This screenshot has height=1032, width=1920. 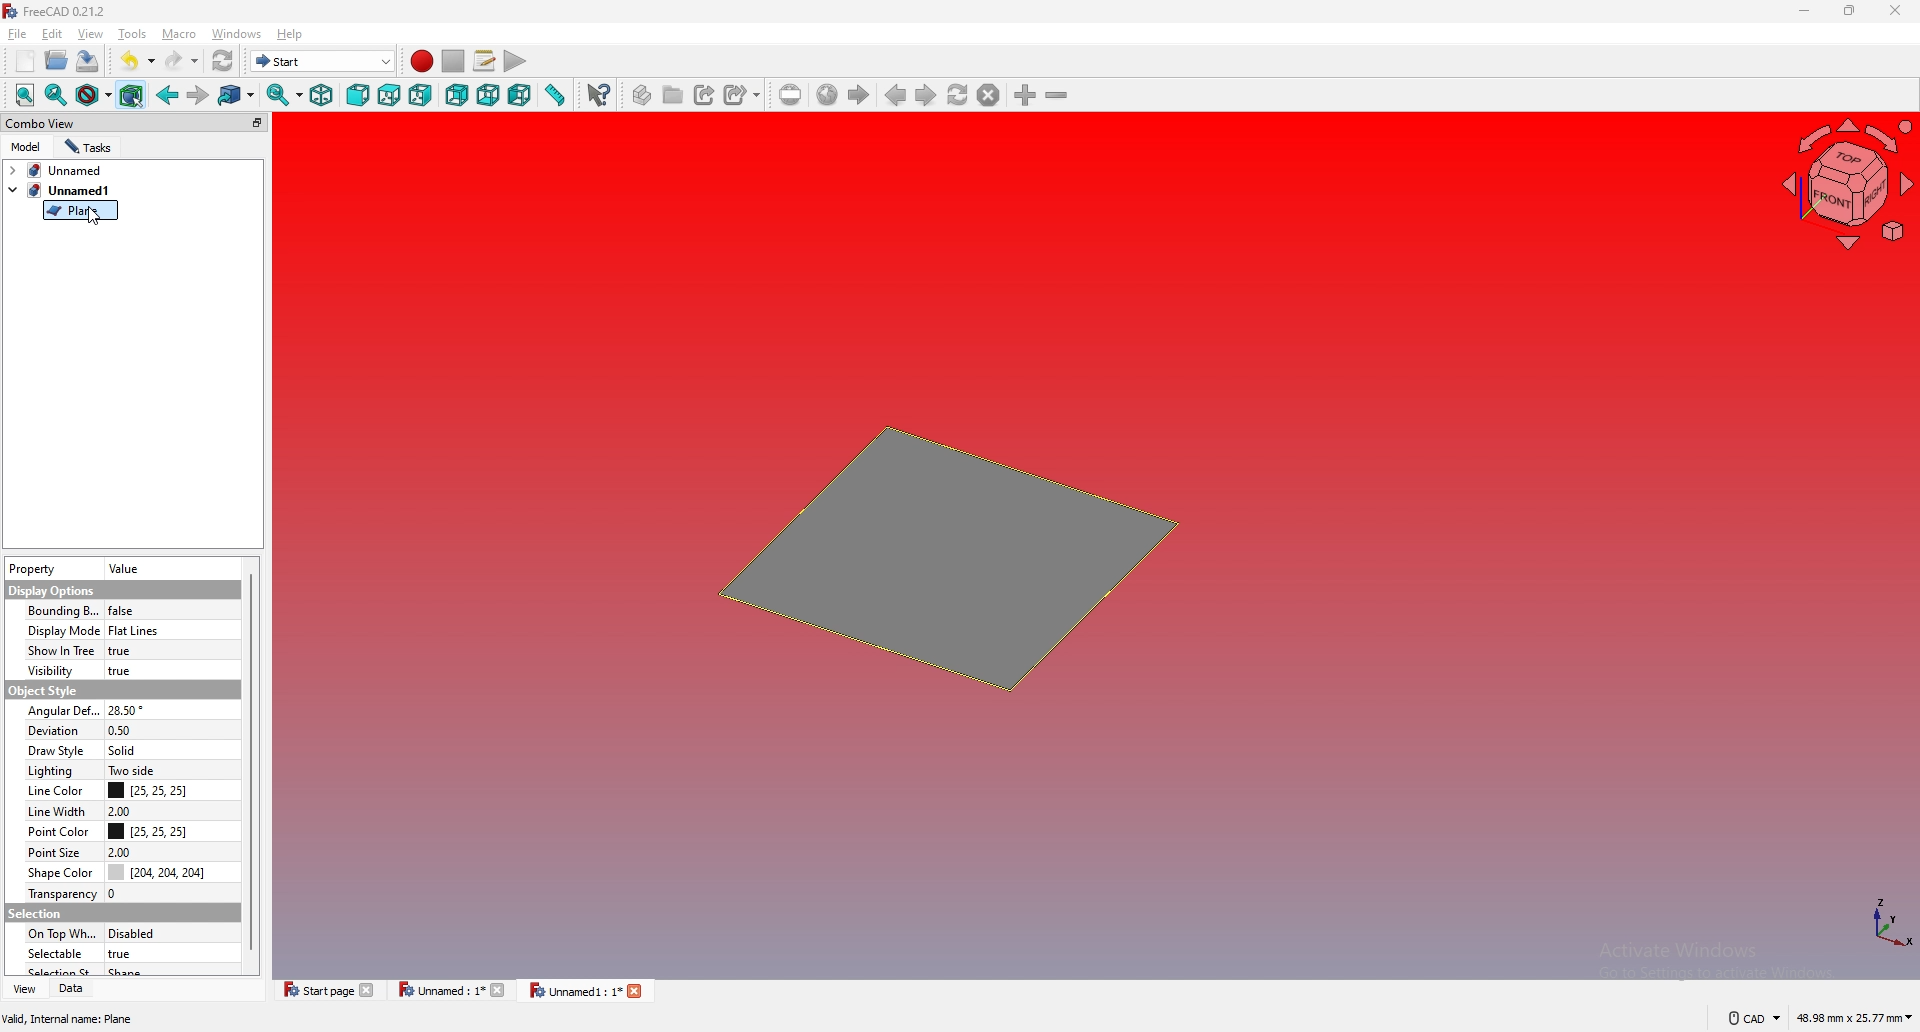 What do you see at coordinates (520, 96) in the screenshot?
I see `left` at bounding box center [520, 96].